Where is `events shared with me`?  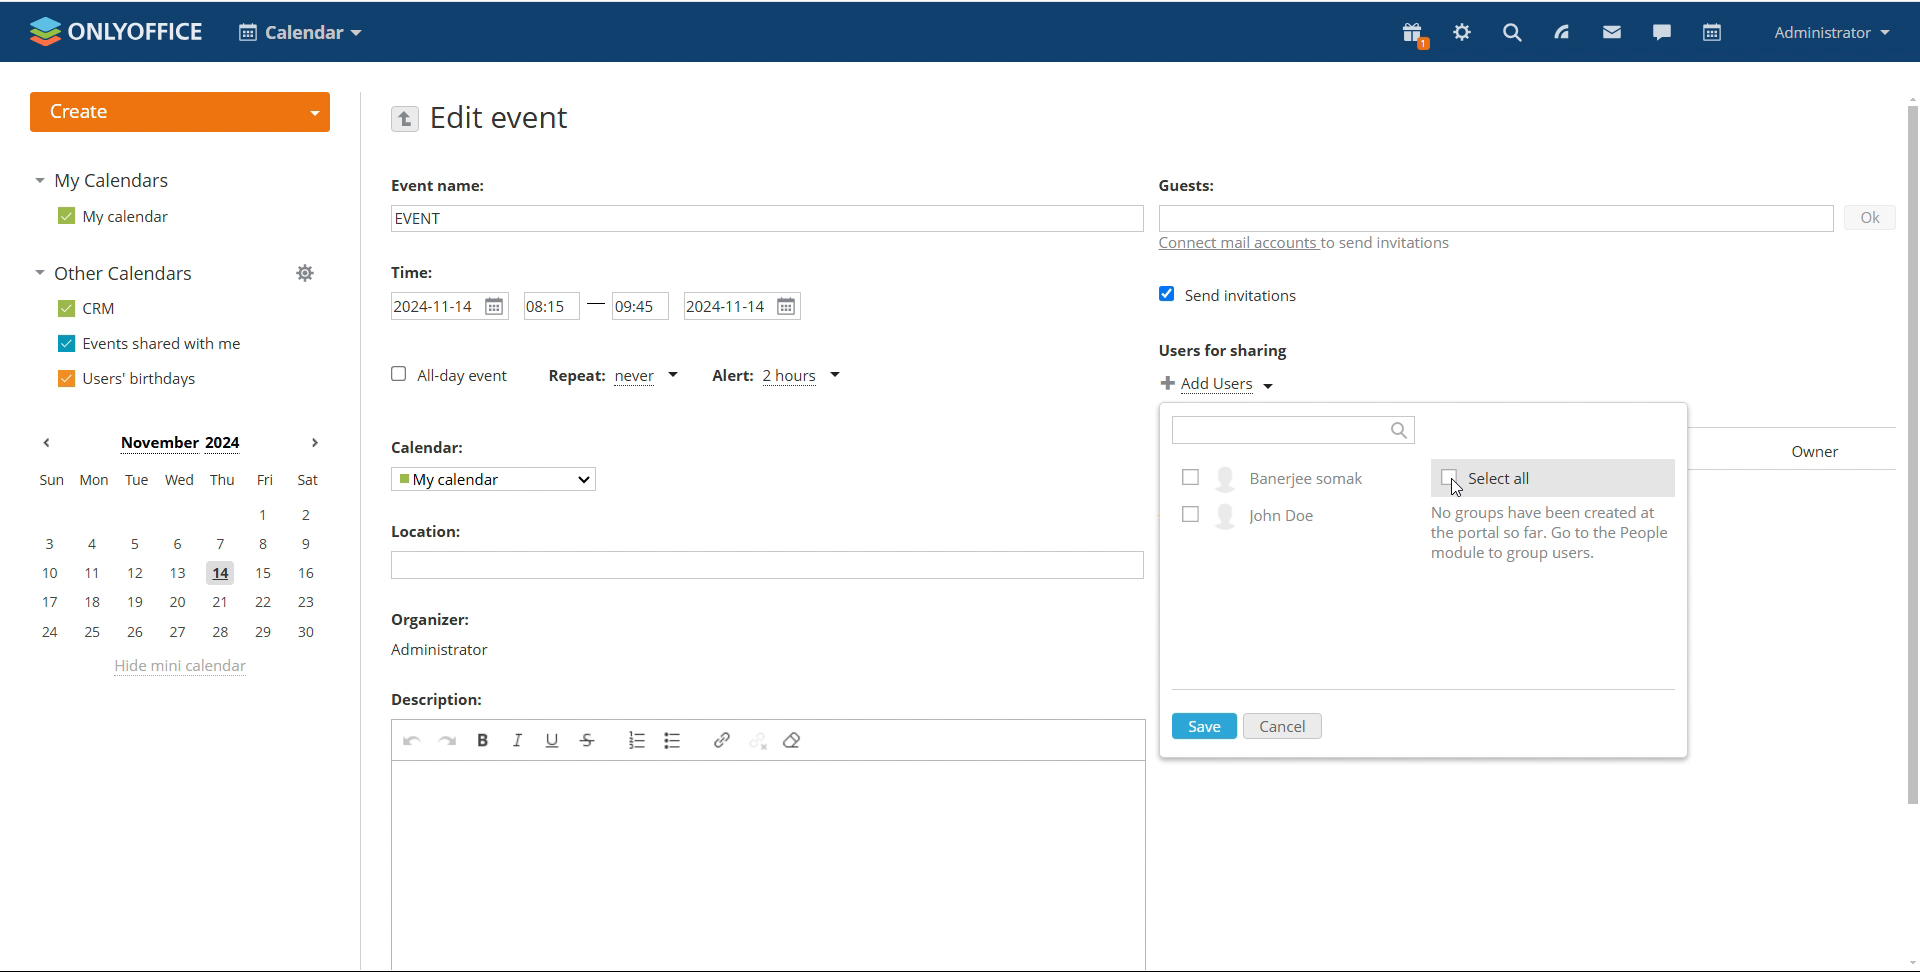
events shared with me is located at coordinates (150, 344).